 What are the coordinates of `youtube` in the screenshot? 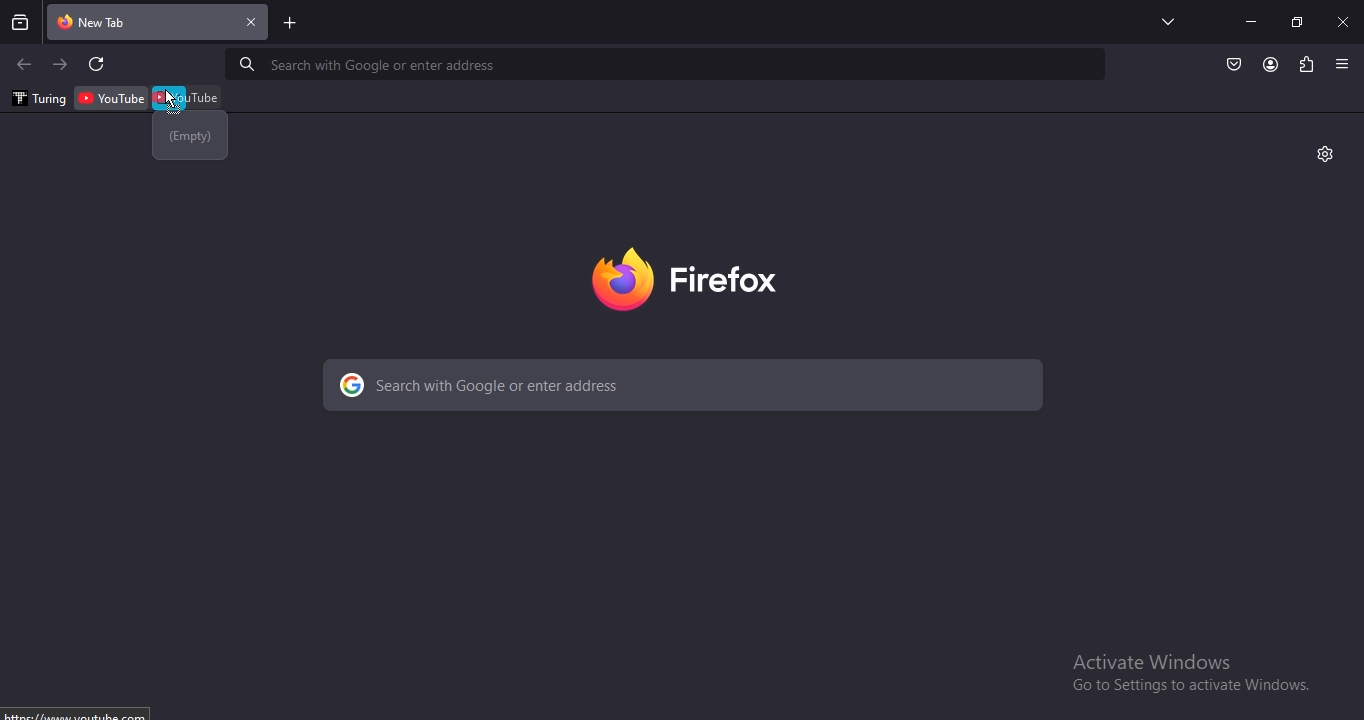 It's located at (113, 97).